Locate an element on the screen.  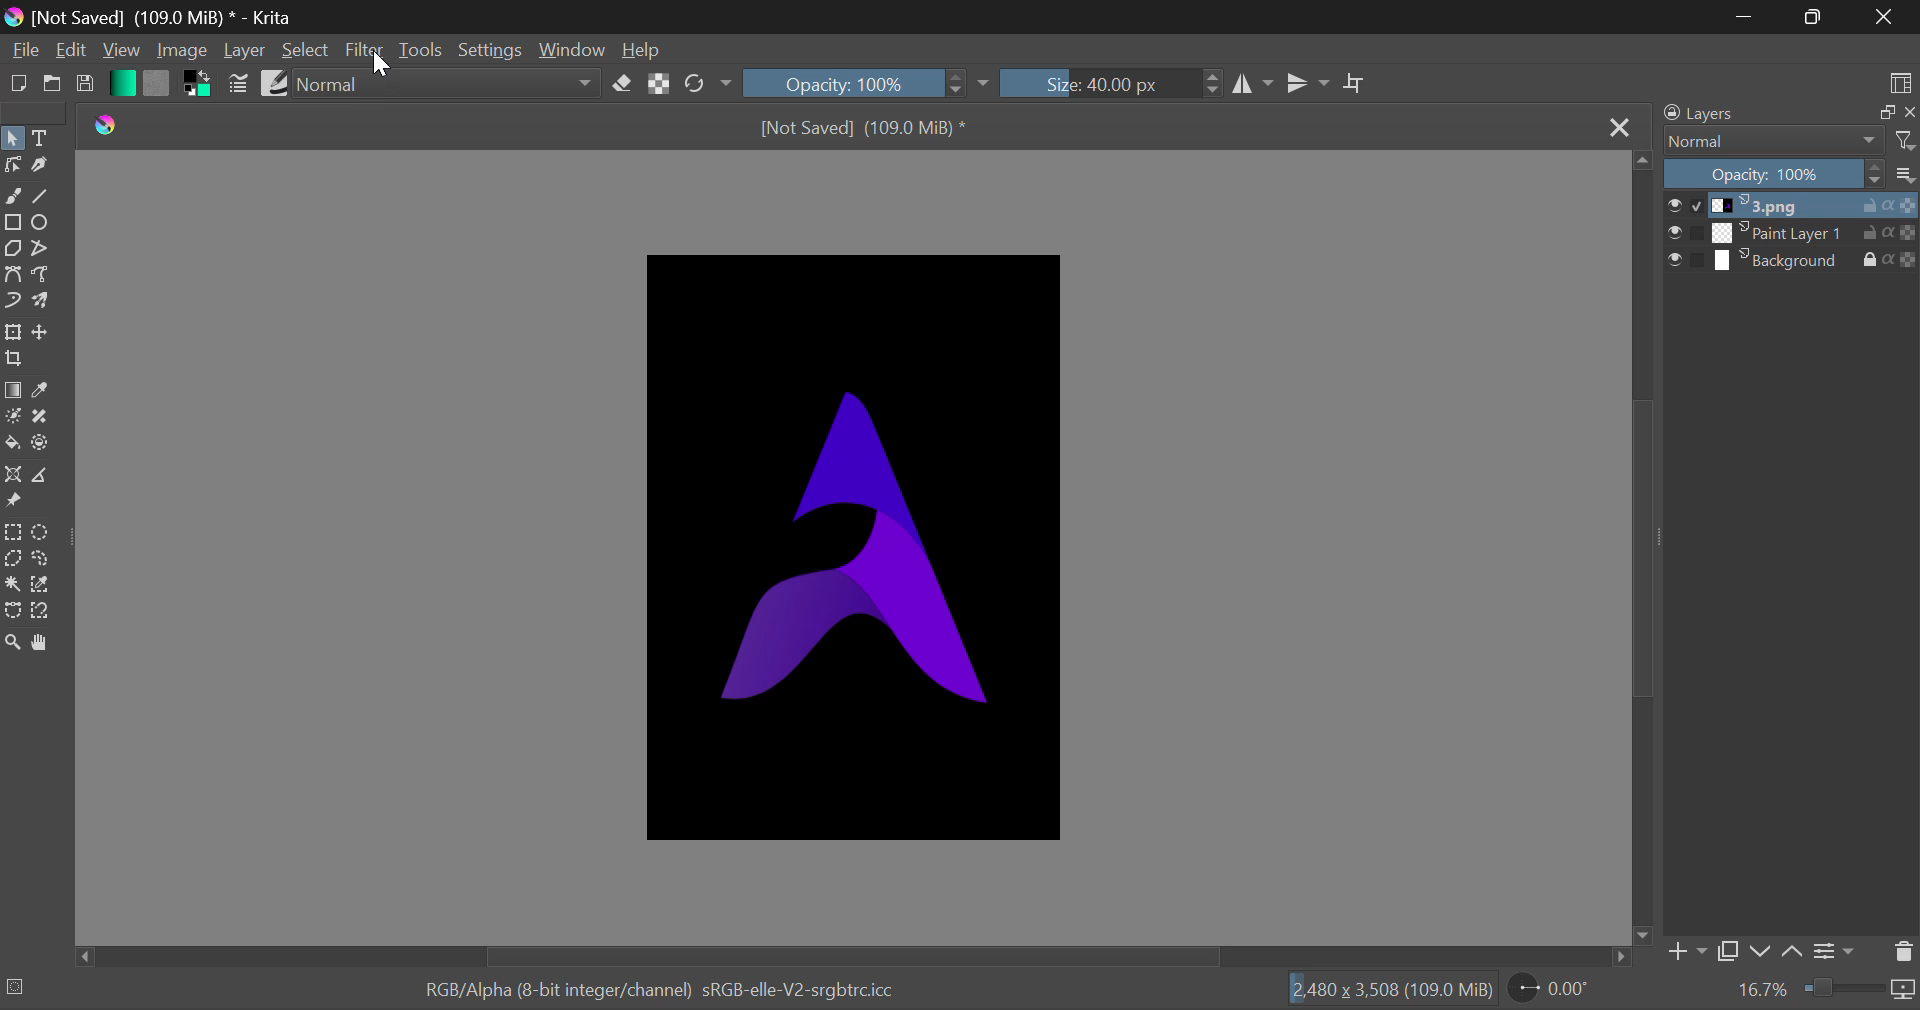
Polygons is located at coordinates (12, 249).